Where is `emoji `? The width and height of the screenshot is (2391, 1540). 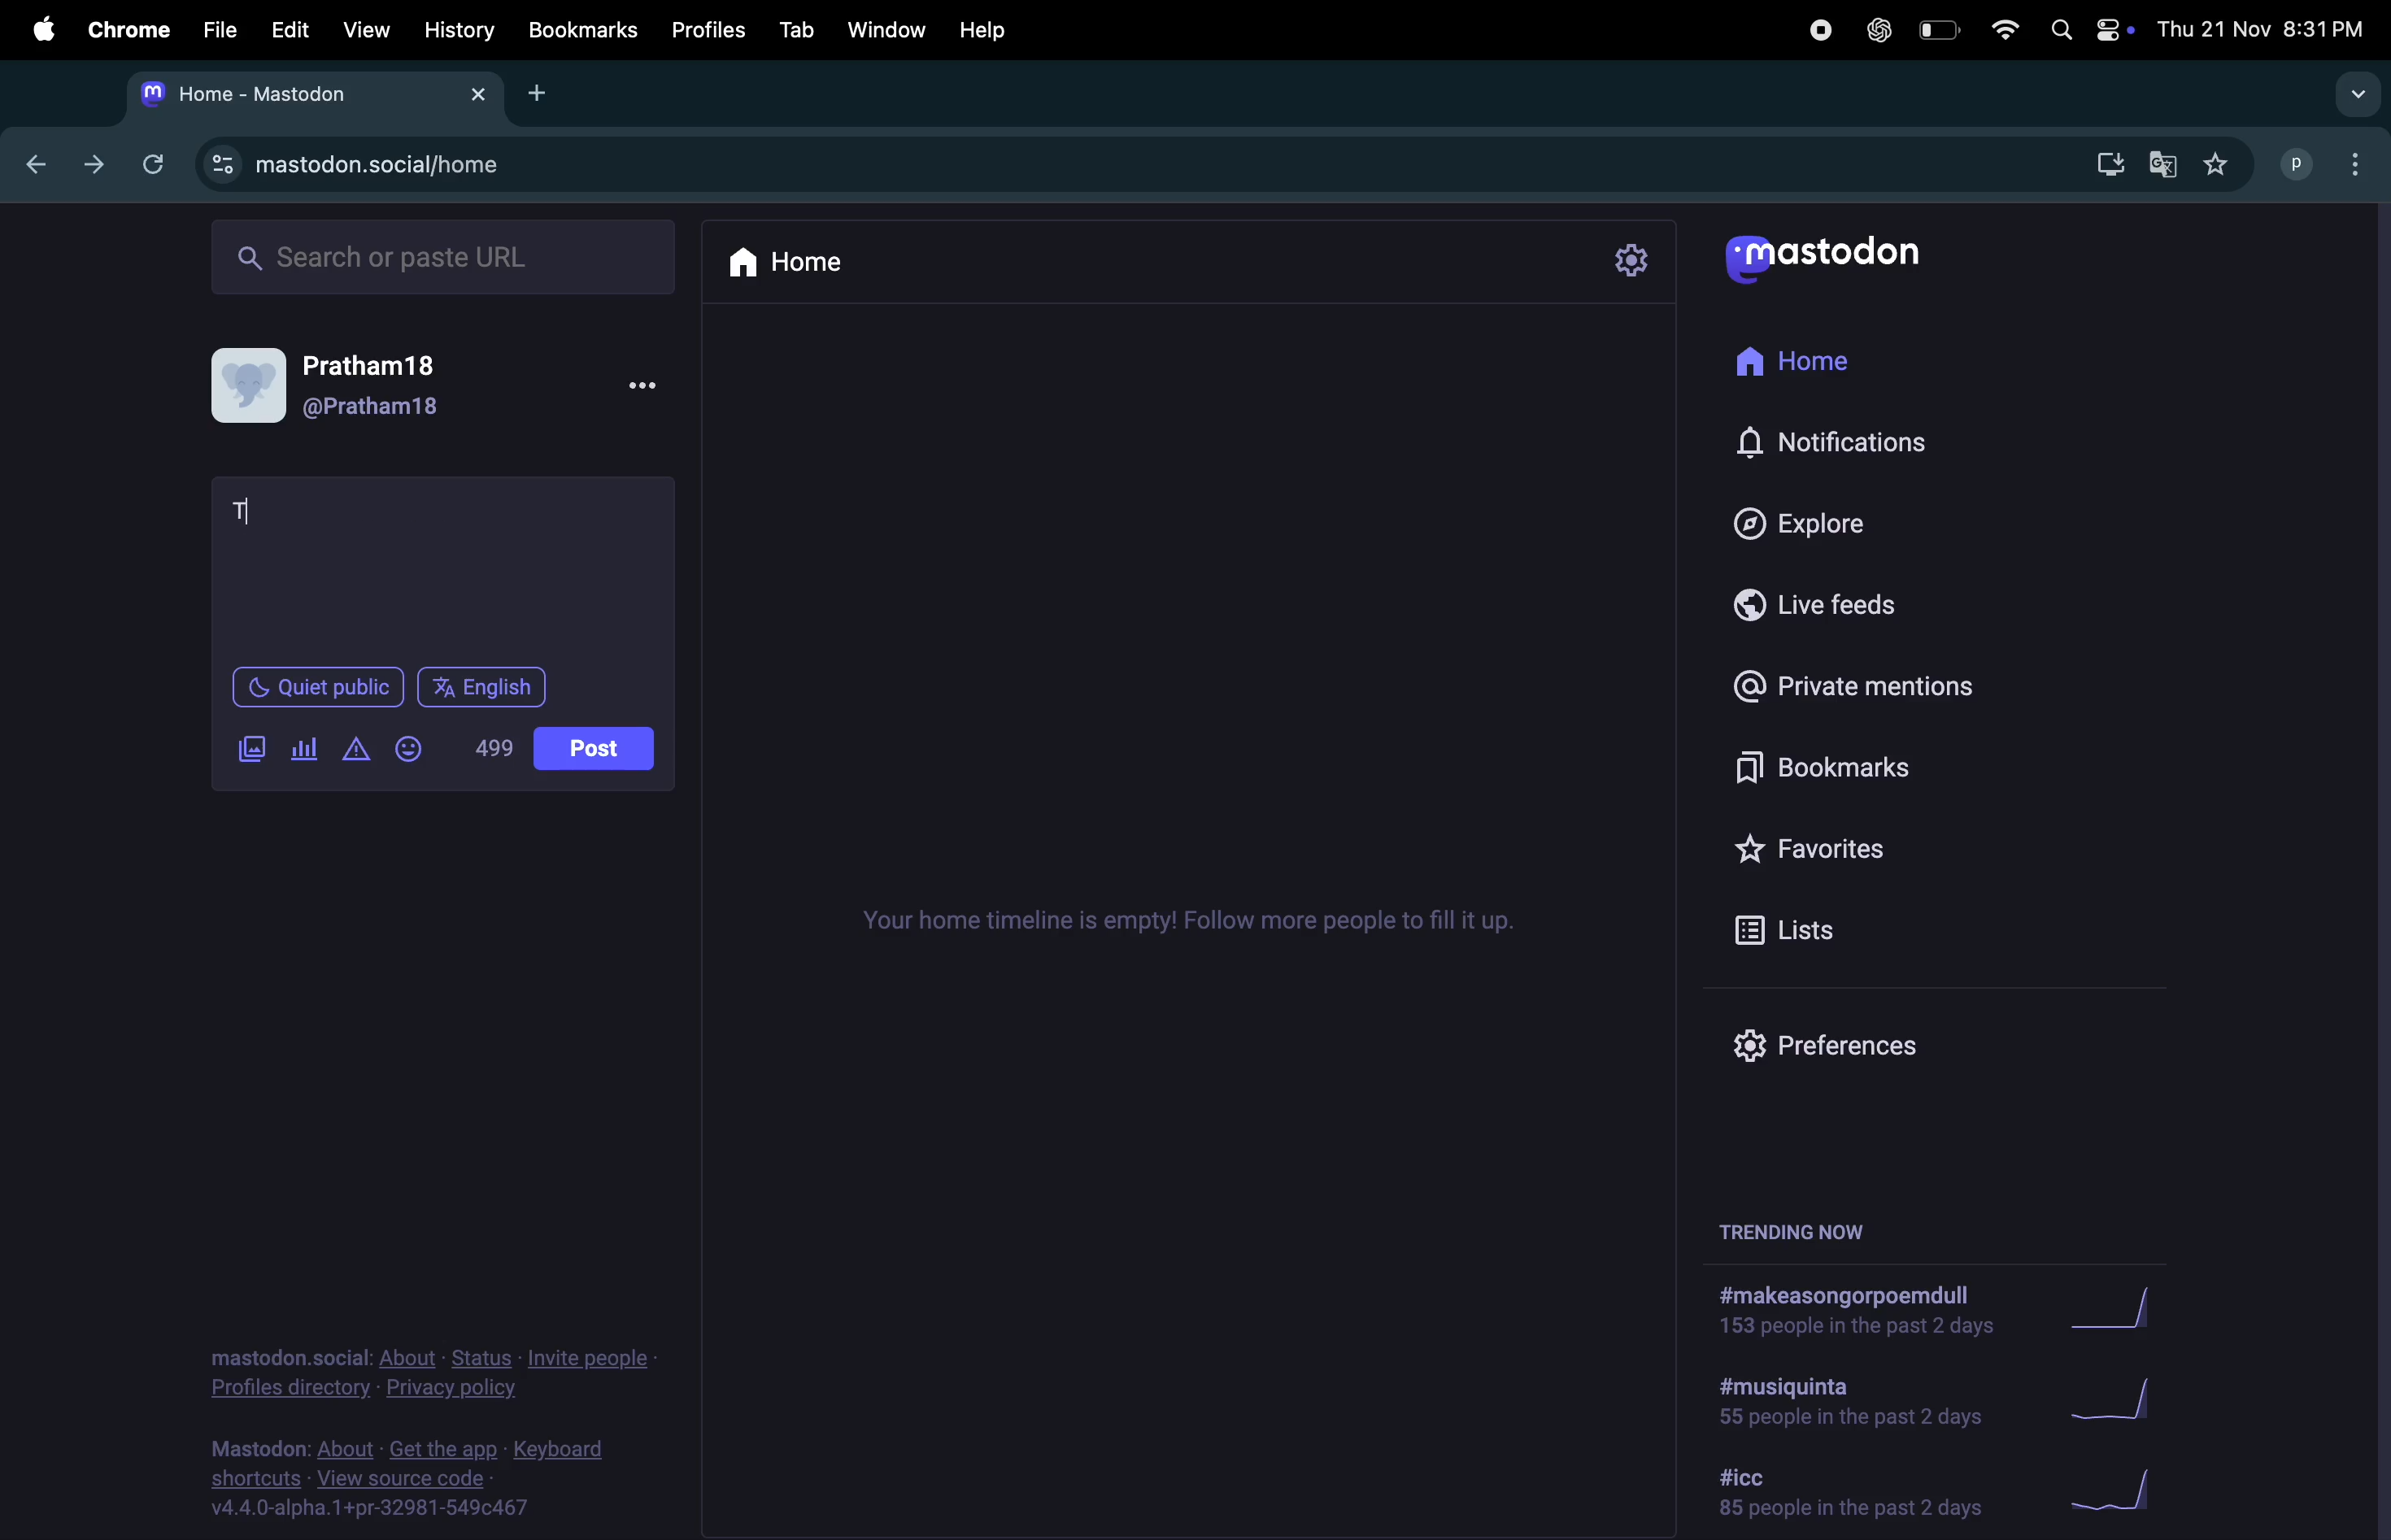 emoji  is located at coordinates (413, 748).